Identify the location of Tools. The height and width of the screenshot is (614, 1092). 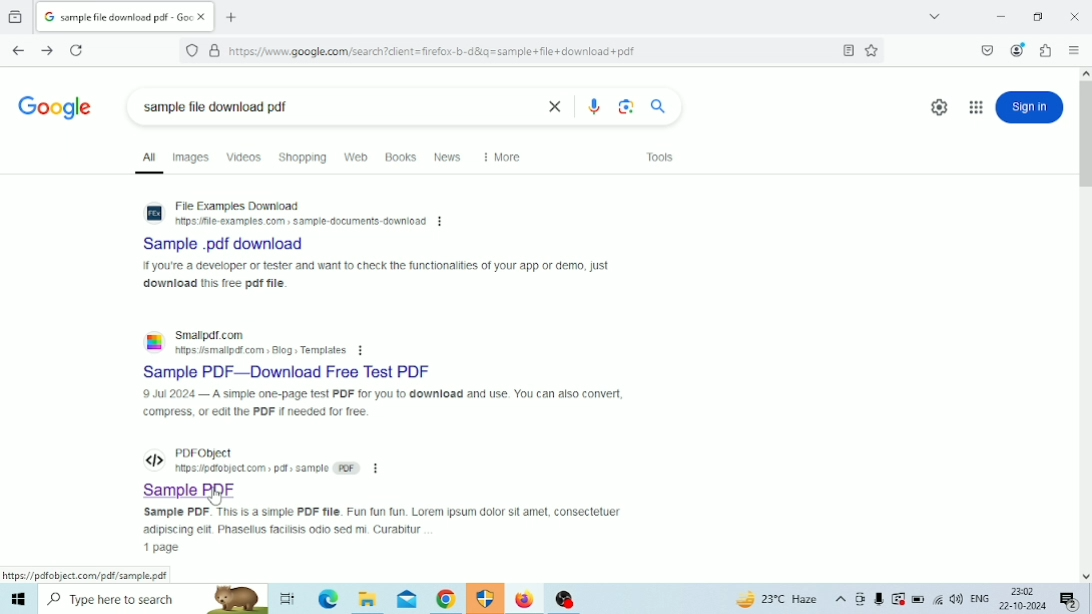
(659, 157).